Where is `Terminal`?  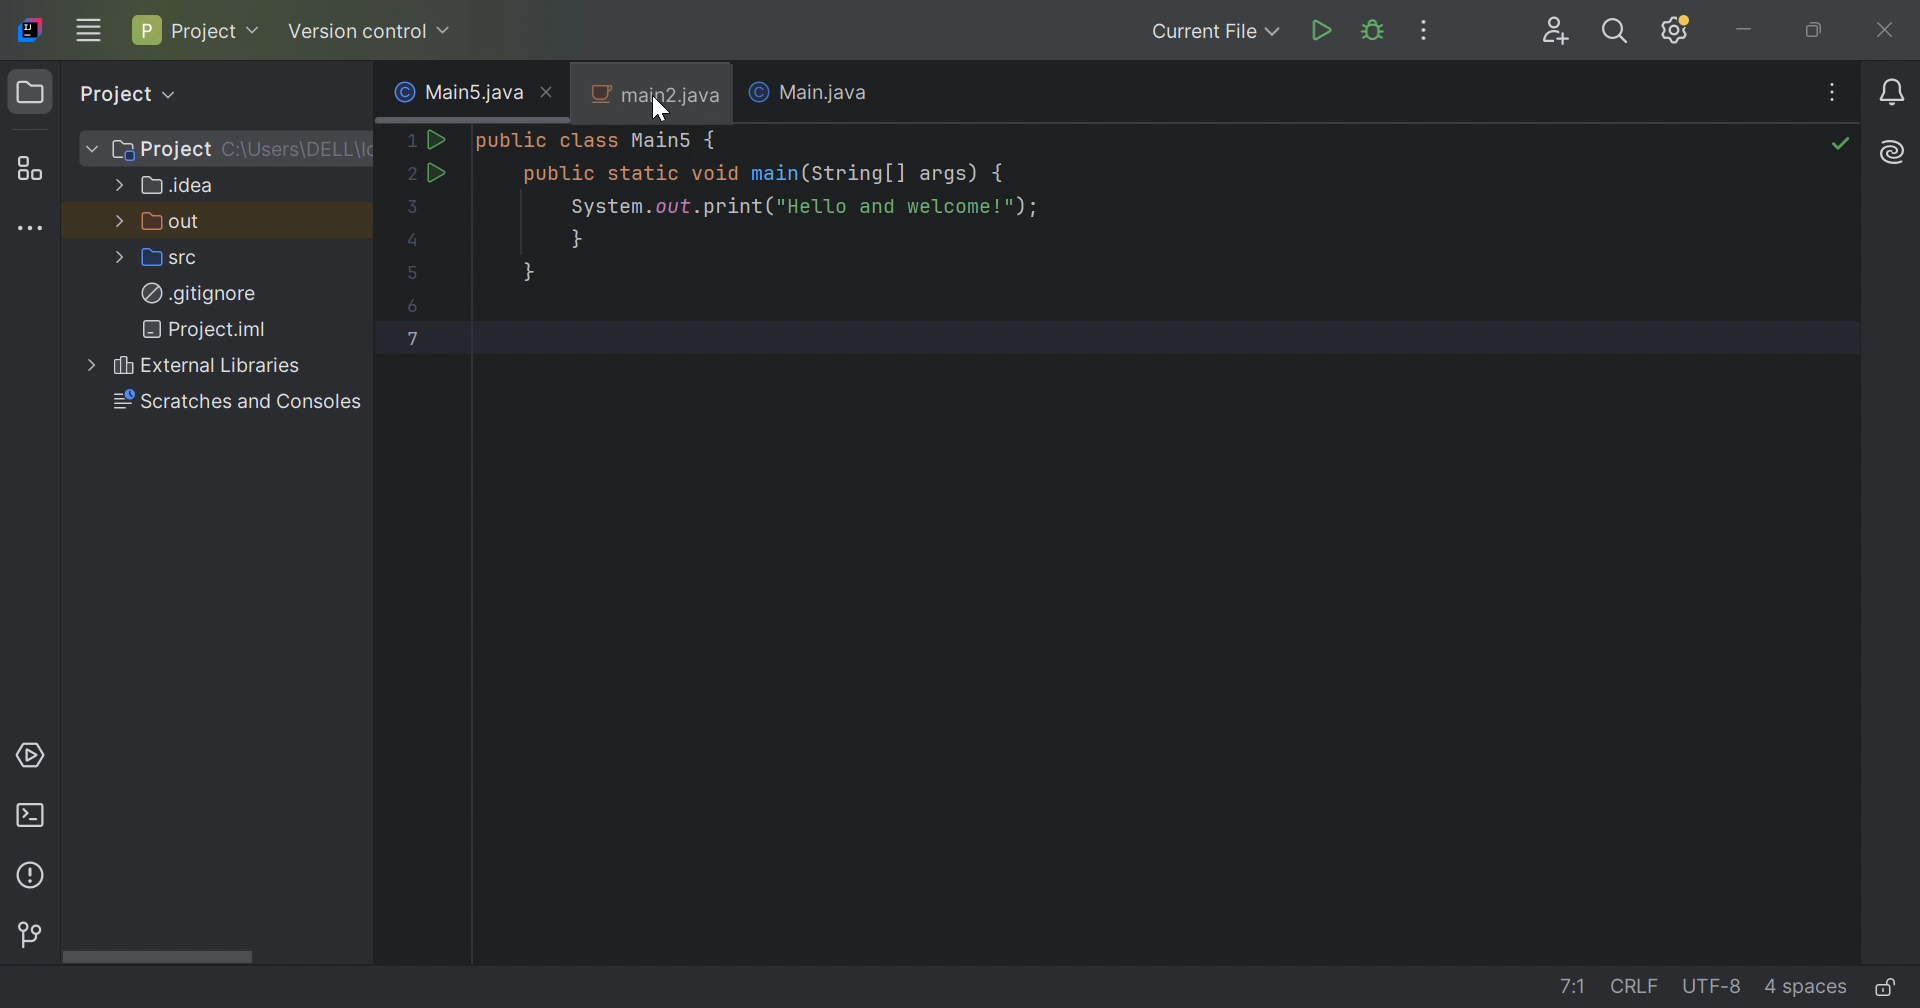 Terminal is located at coordinates (28, 817).